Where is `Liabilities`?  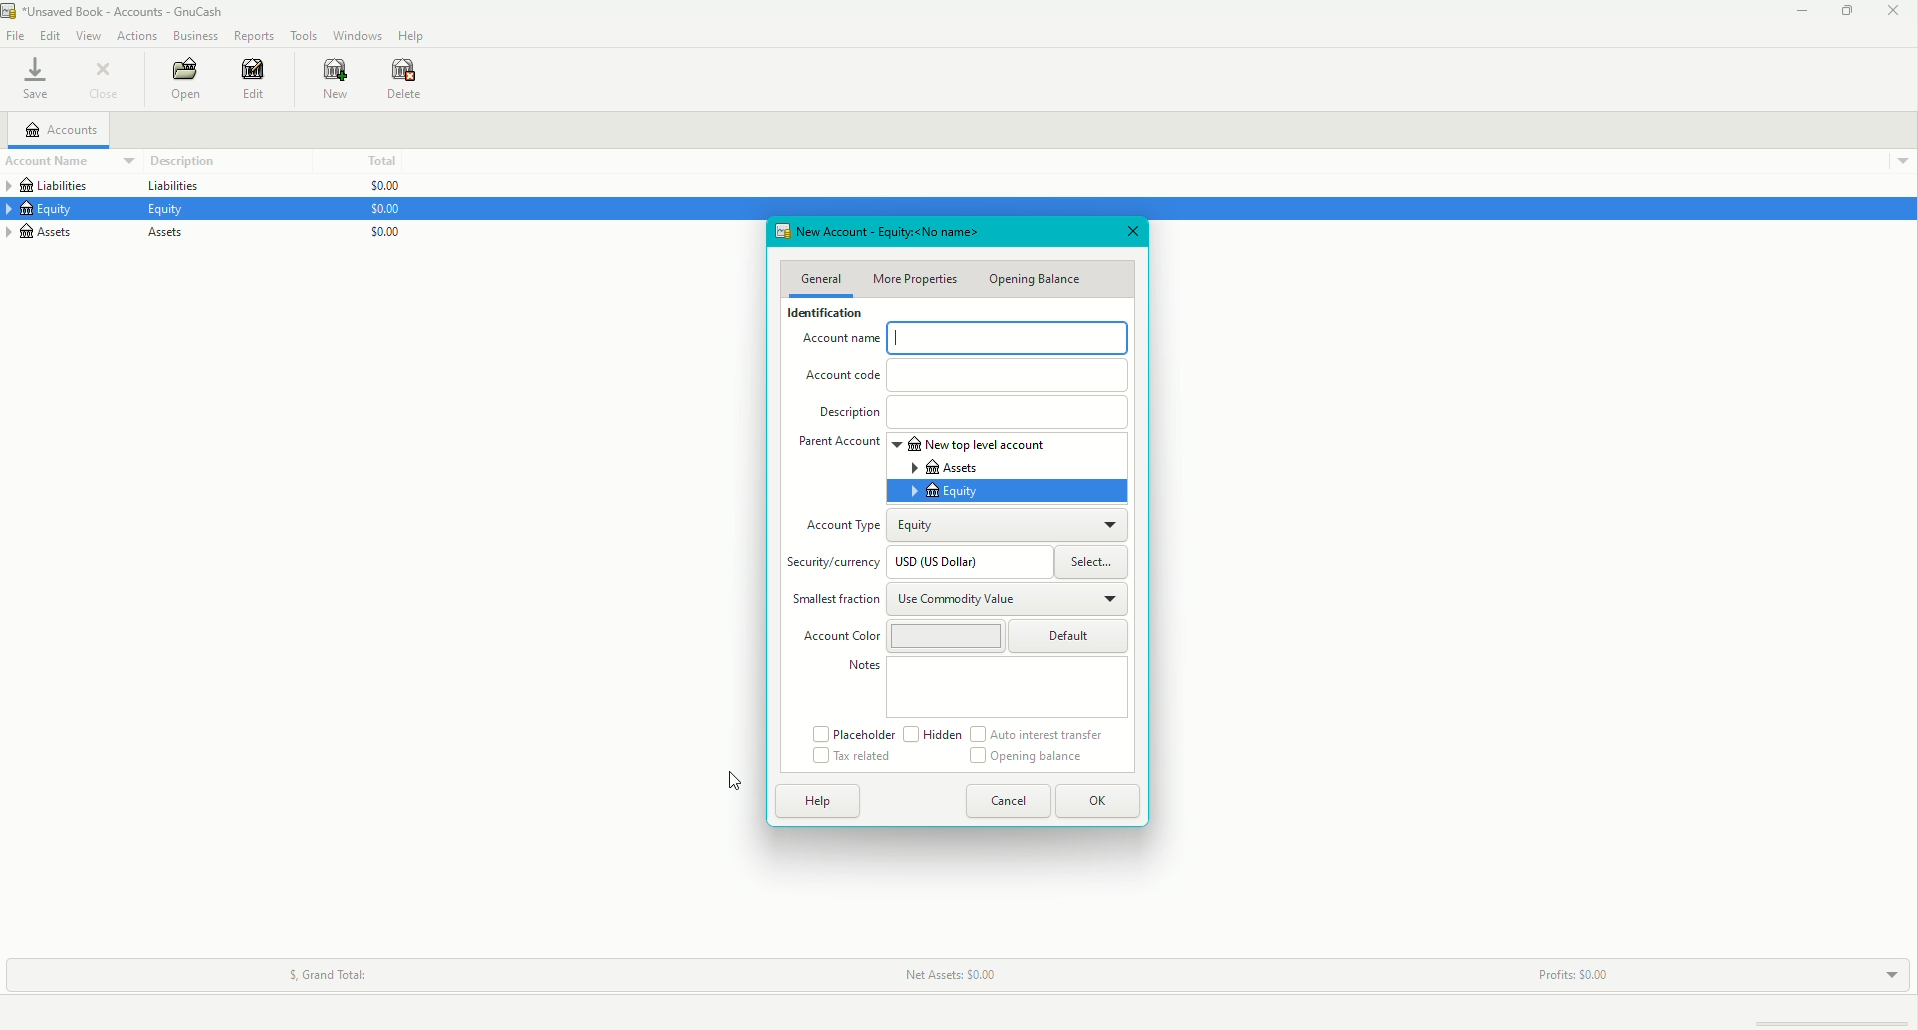 Liabilities is located at coordinates (58, 186).